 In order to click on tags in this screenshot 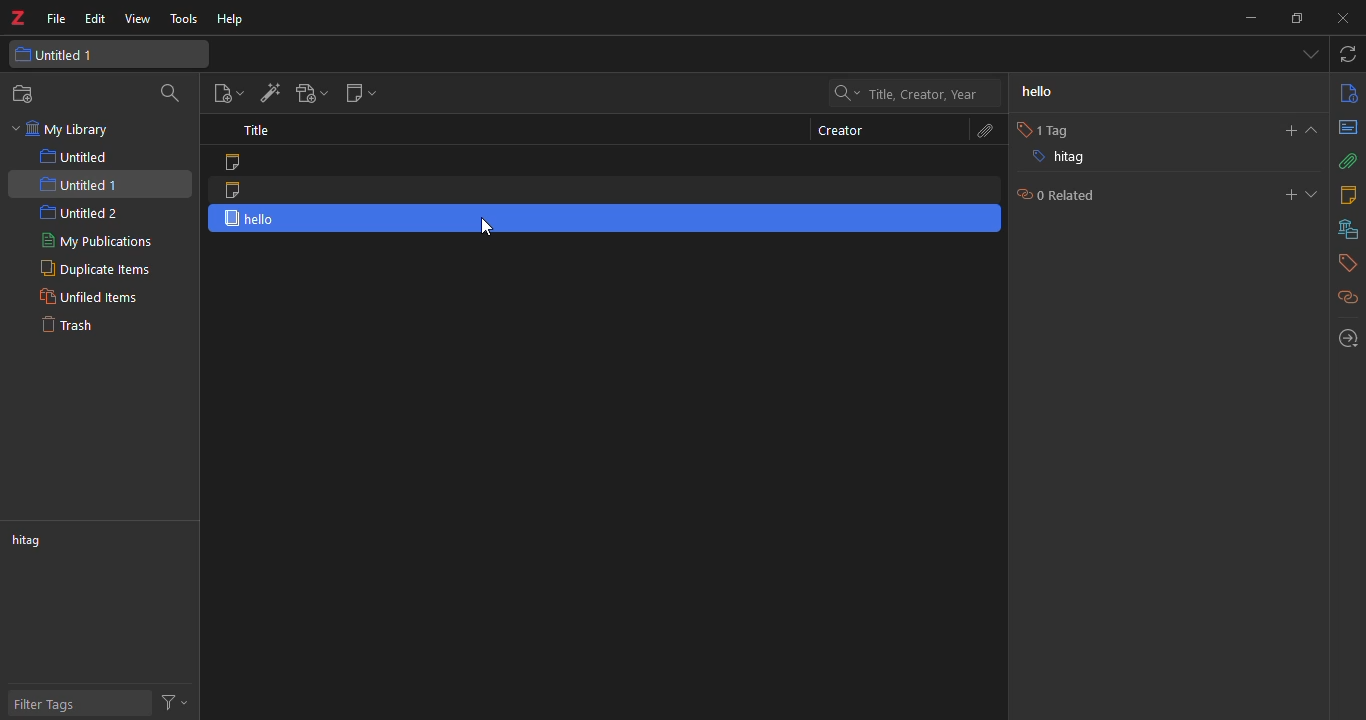, I will do `click(1342, 265)`.